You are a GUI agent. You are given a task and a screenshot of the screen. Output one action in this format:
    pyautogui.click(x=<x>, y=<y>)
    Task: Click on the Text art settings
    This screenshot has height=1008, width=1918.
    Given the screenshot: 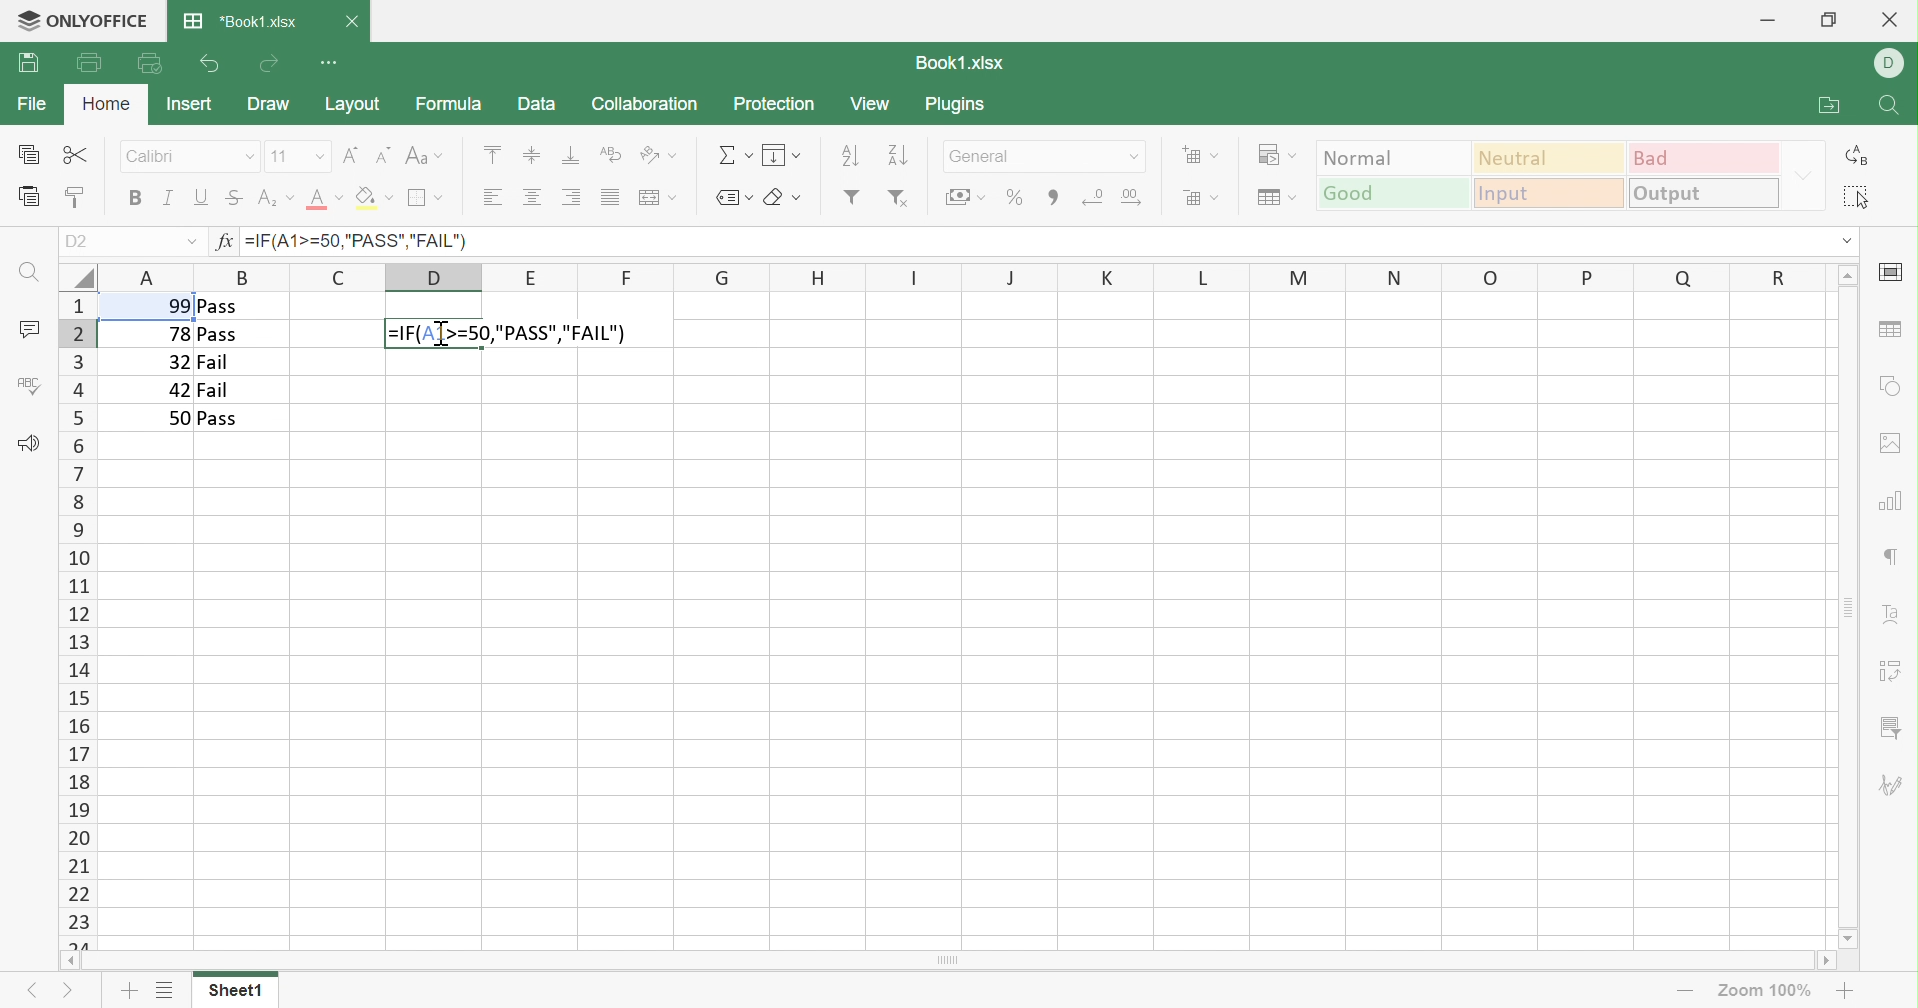 What is the action you would take?
    pyautogui.click(x=1893, y=614)
    